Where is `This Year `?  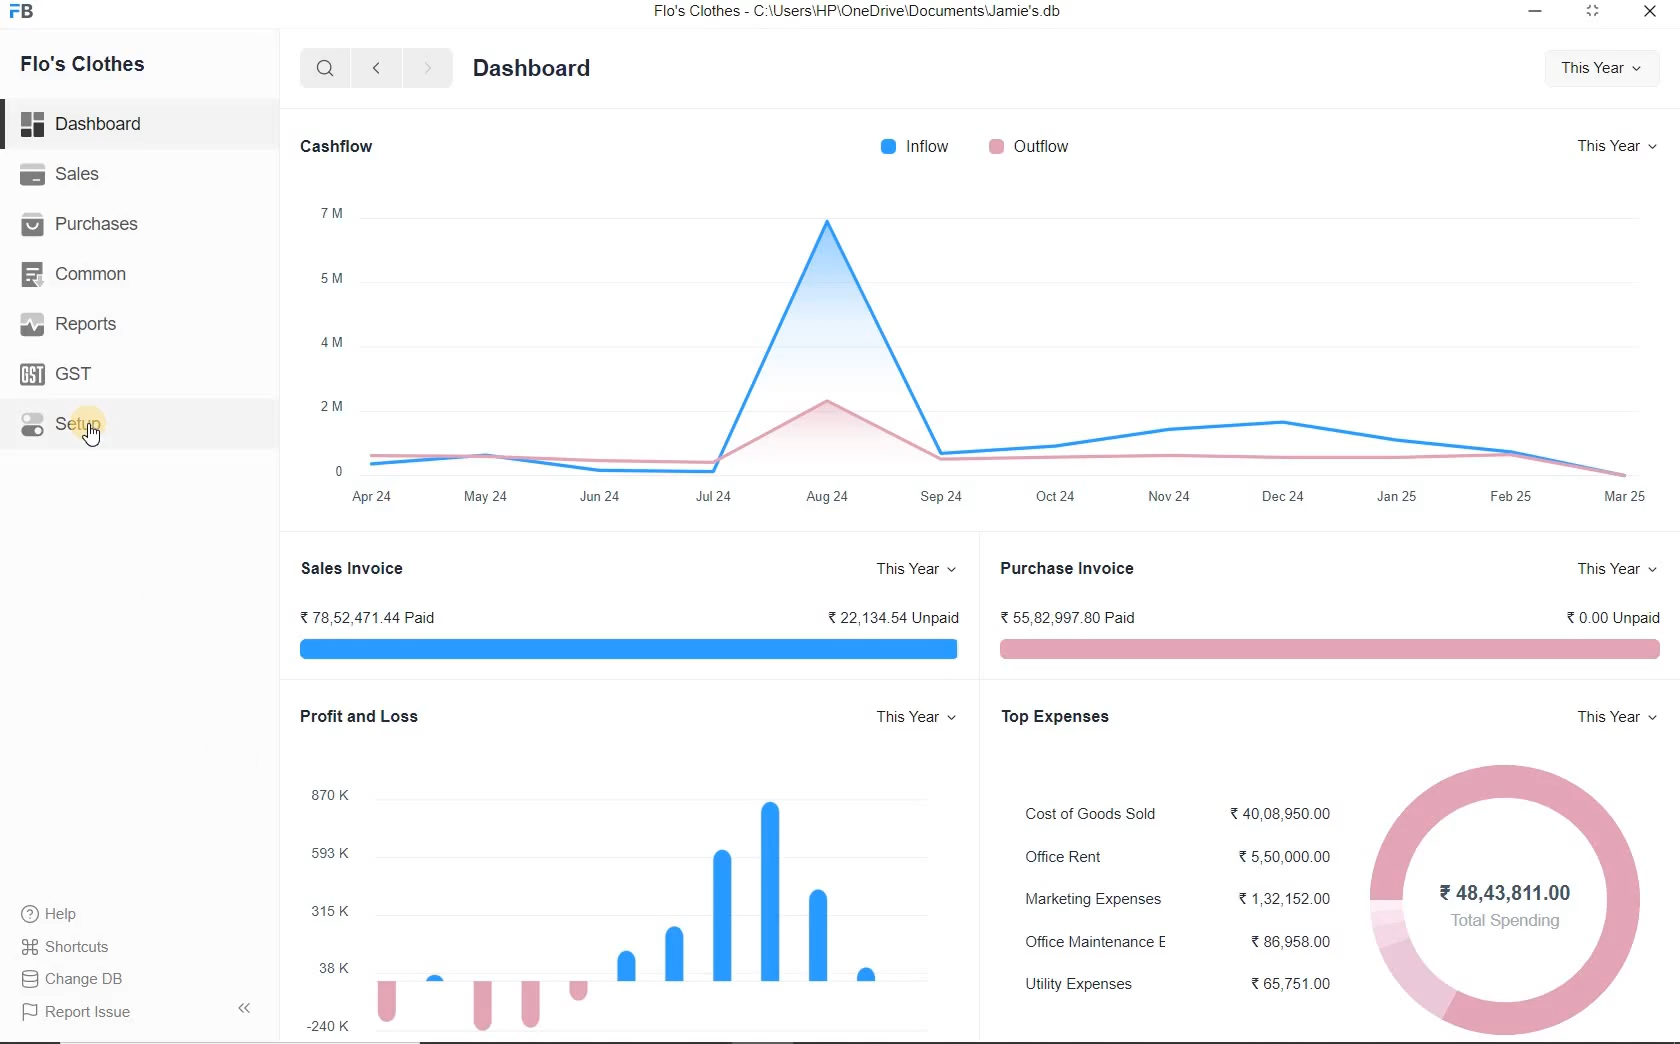
This Year  is located at coordinates (1618, 568).